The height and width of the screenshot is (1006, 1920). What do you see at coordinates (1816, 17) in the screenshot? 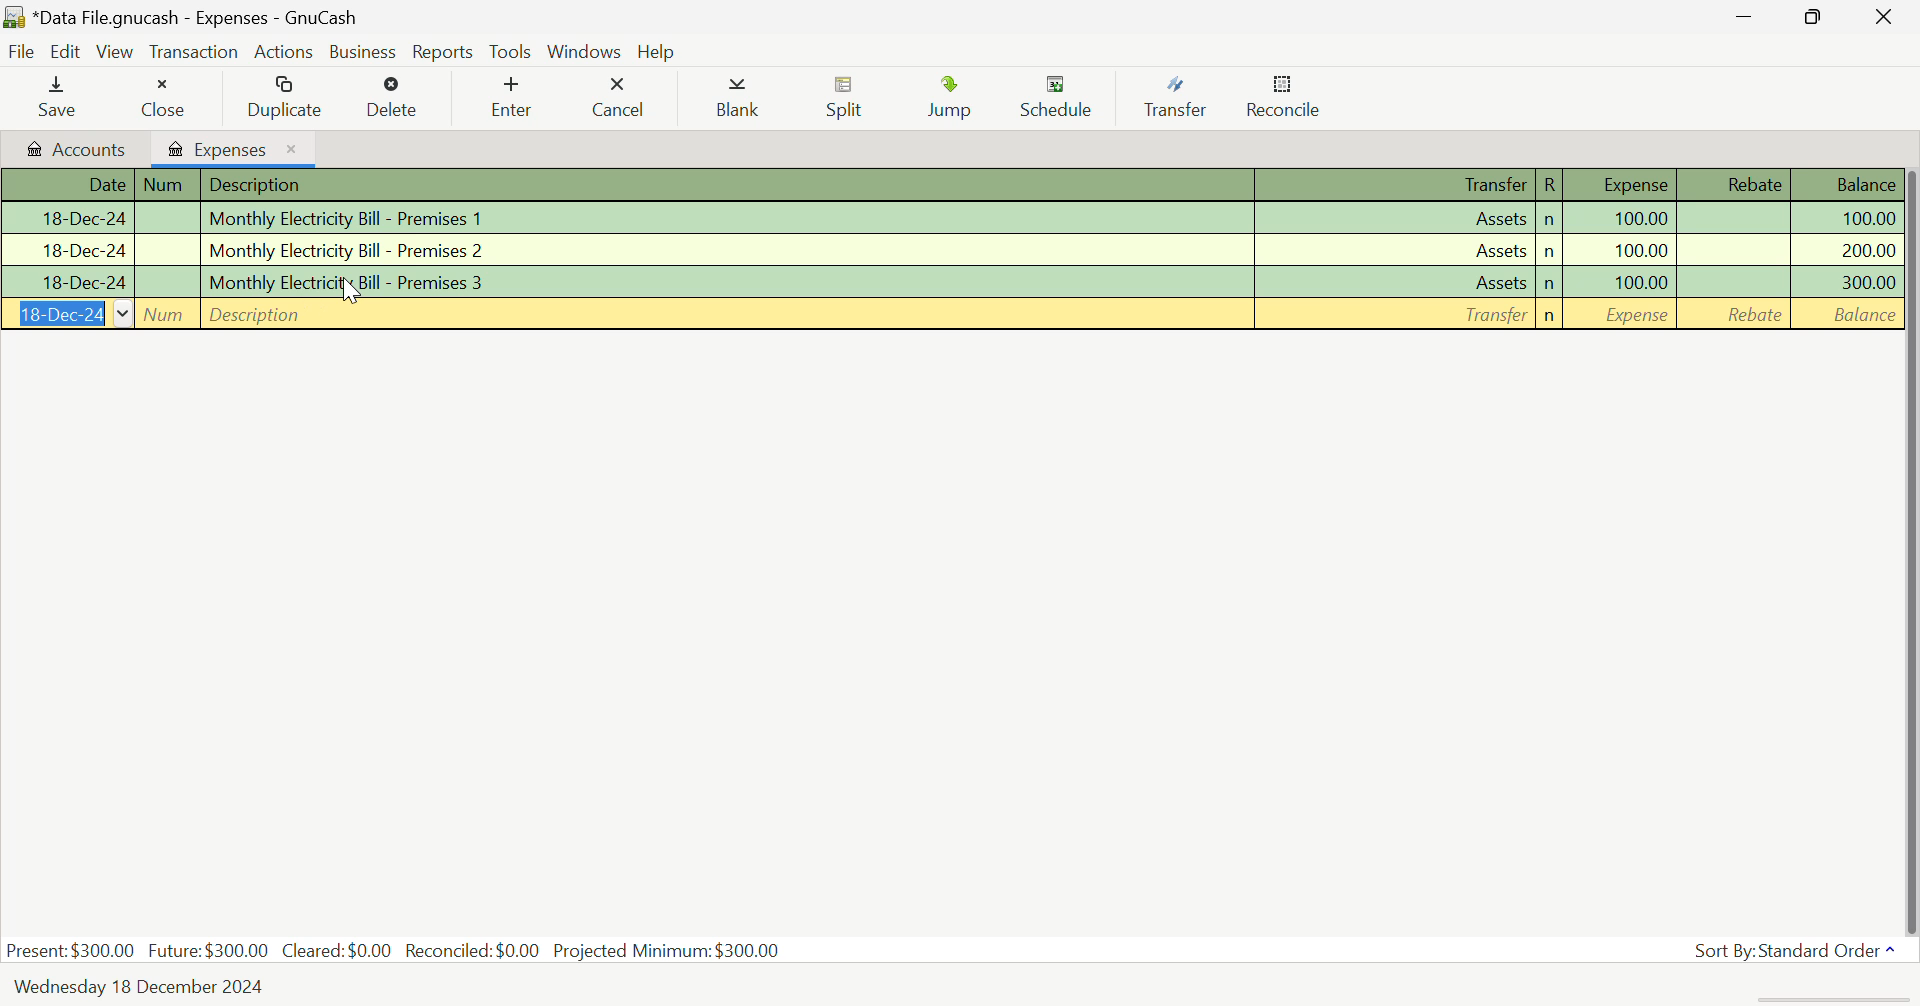
I see `Minimize Window` at bounding box center [1816, 17].